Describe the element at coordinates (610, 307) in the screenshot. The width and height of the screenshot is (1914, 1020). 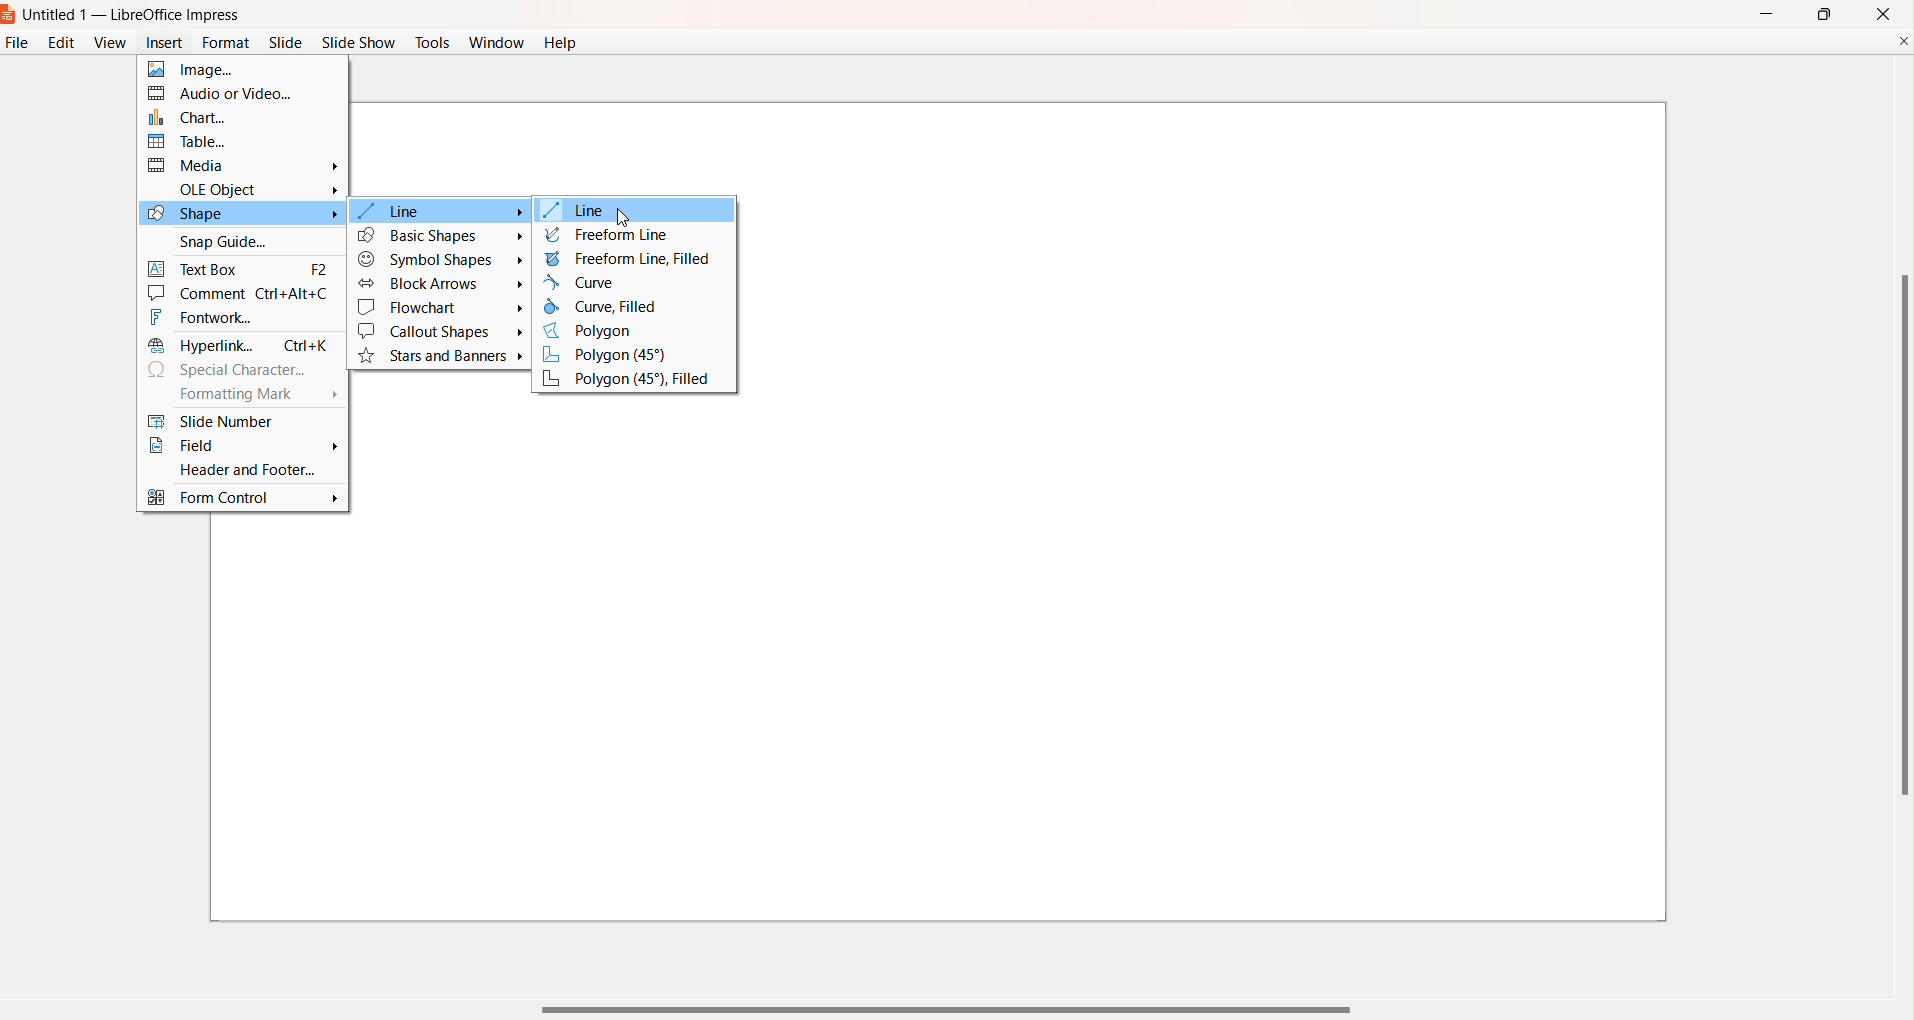
I see `Curve Filled` at that location.